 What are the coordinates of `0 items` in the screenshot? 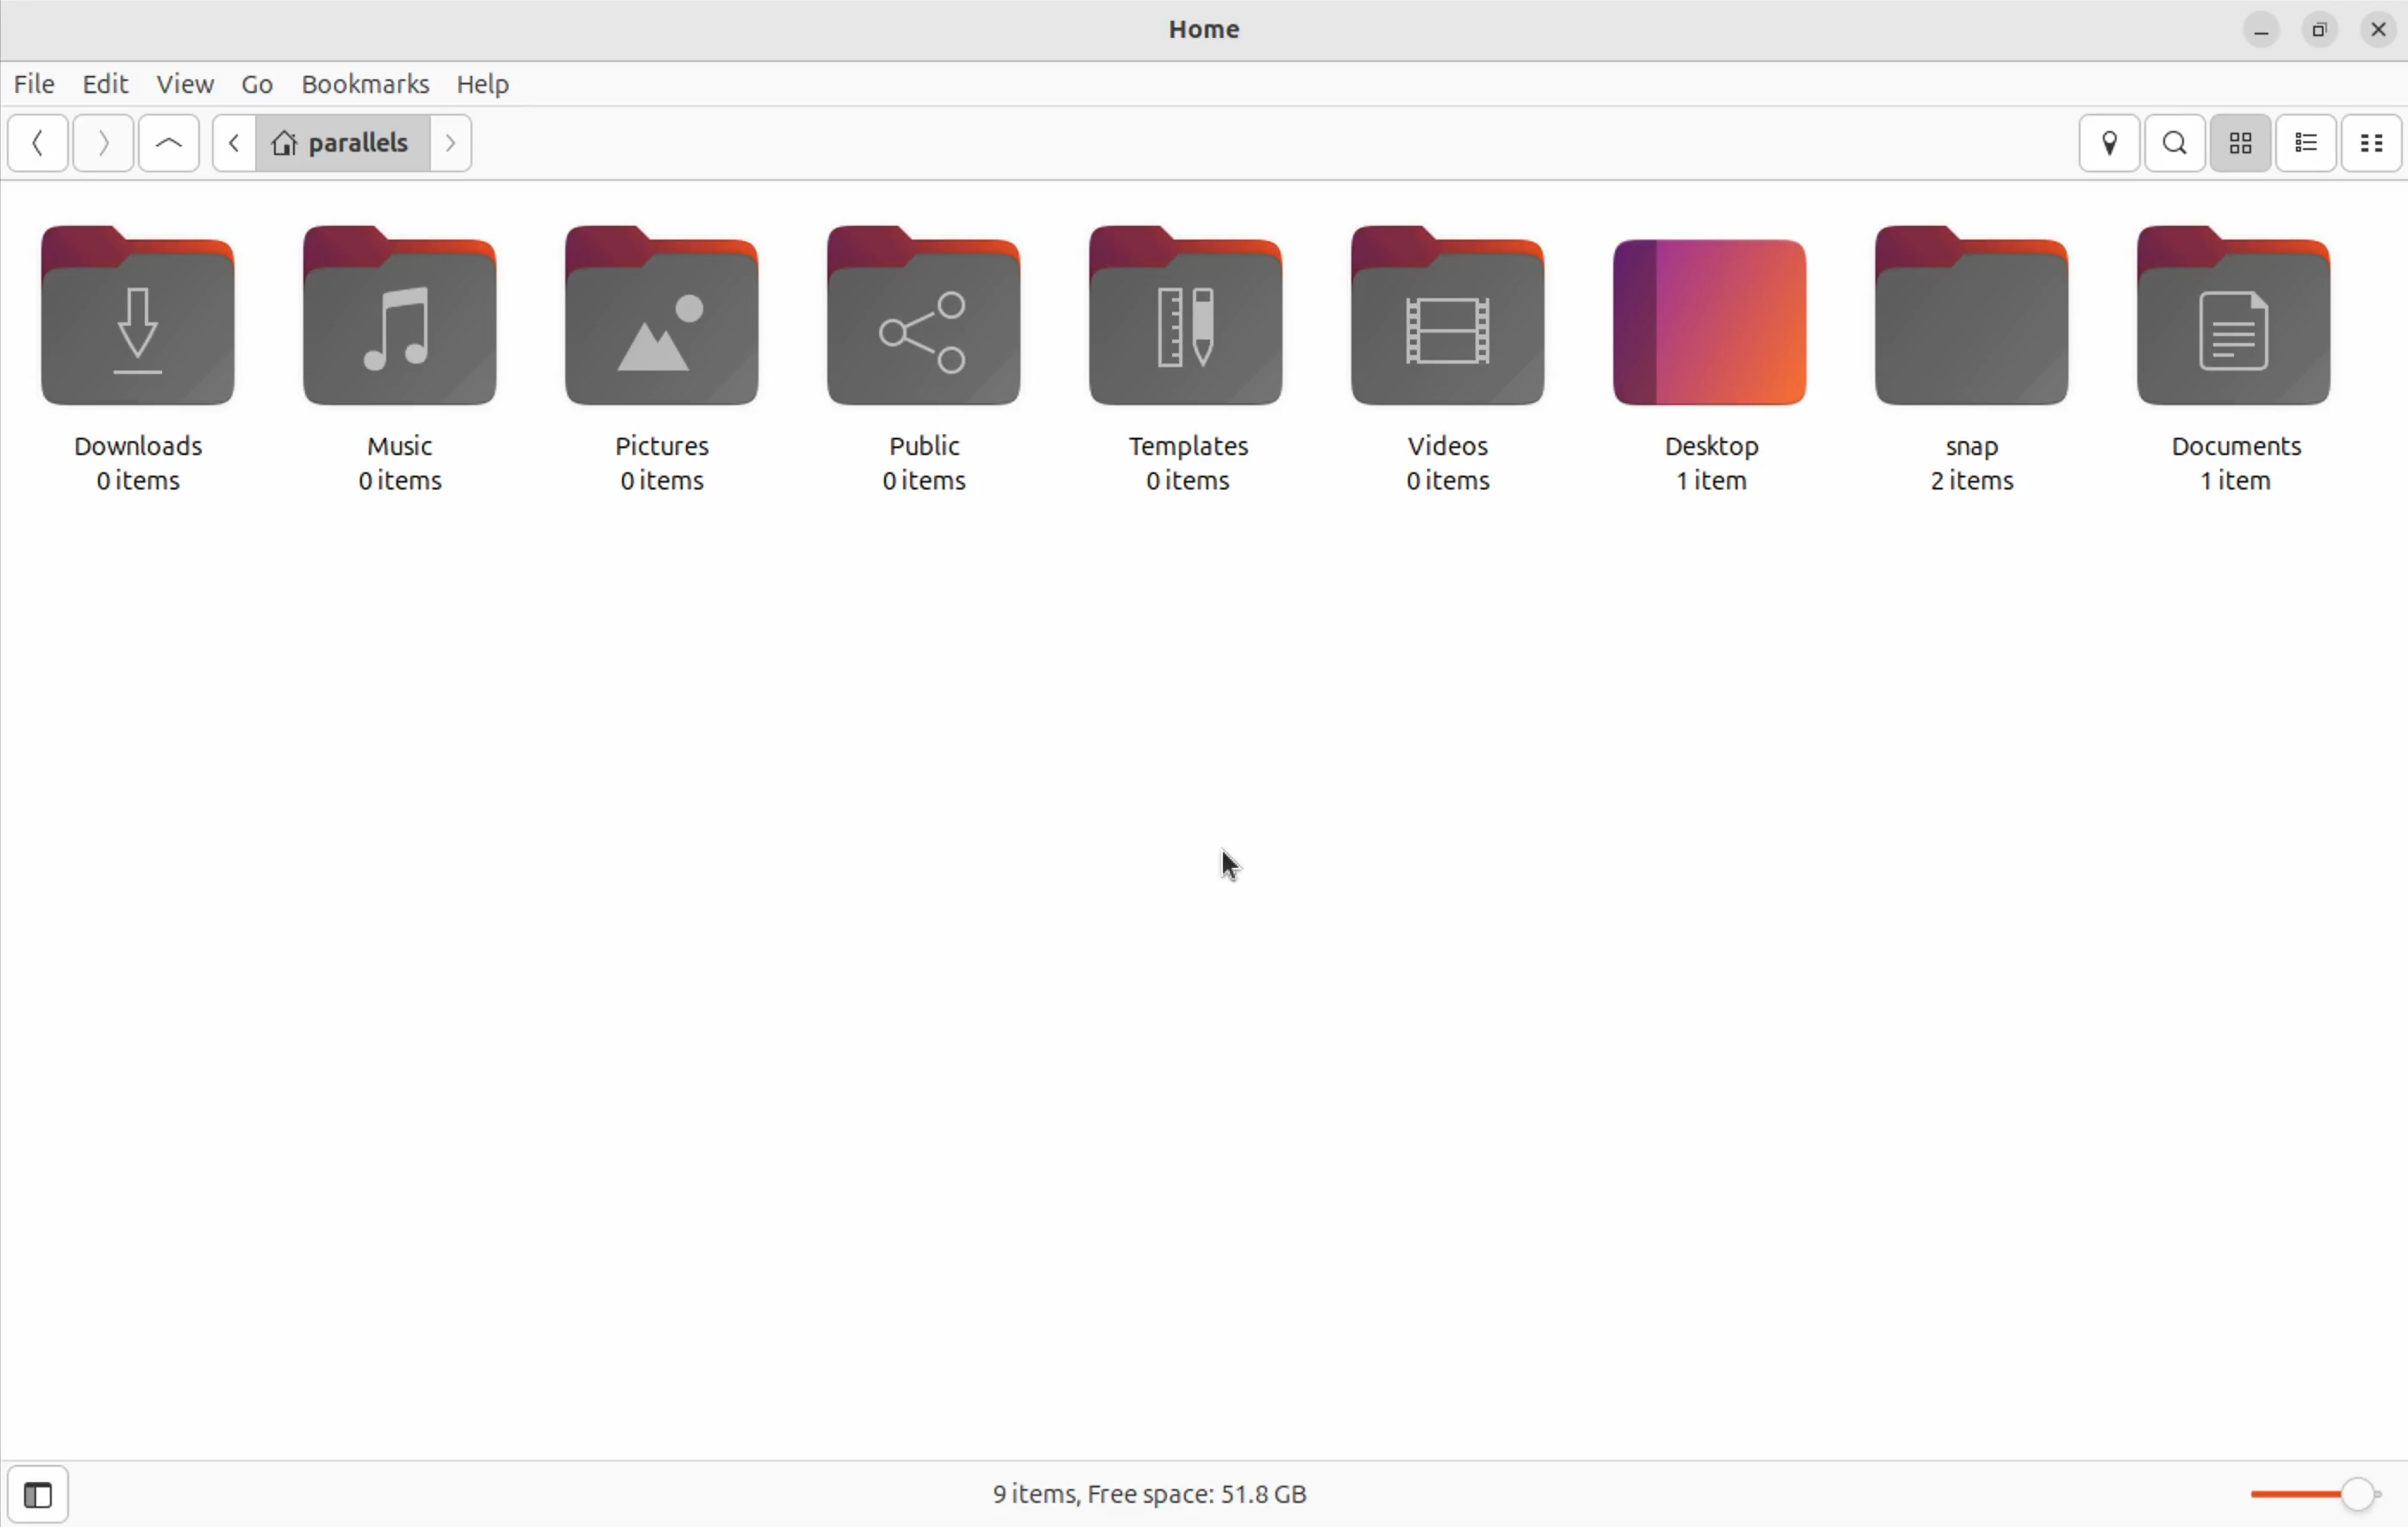 It's located at (920, 481).